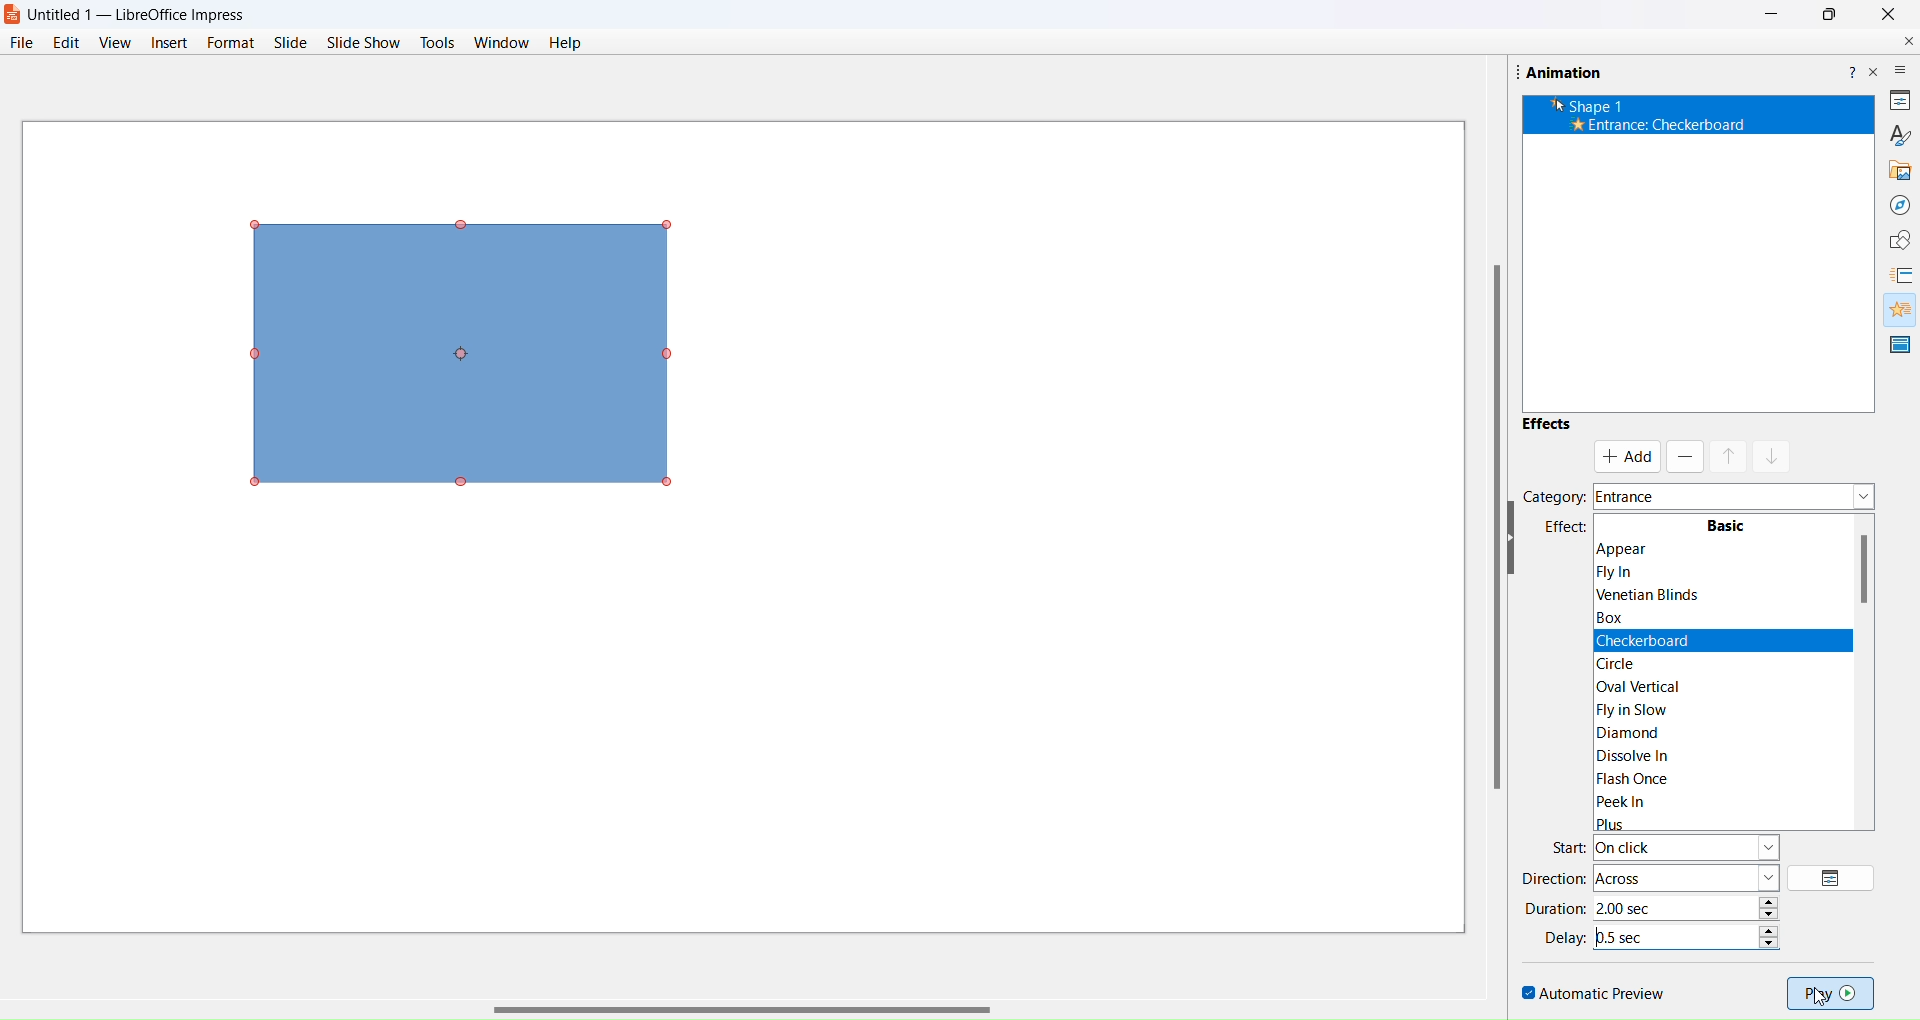 Image resolution: width=1920 pixels, height=1020 pixels. I want to click on shapes, so click(1894, 238).